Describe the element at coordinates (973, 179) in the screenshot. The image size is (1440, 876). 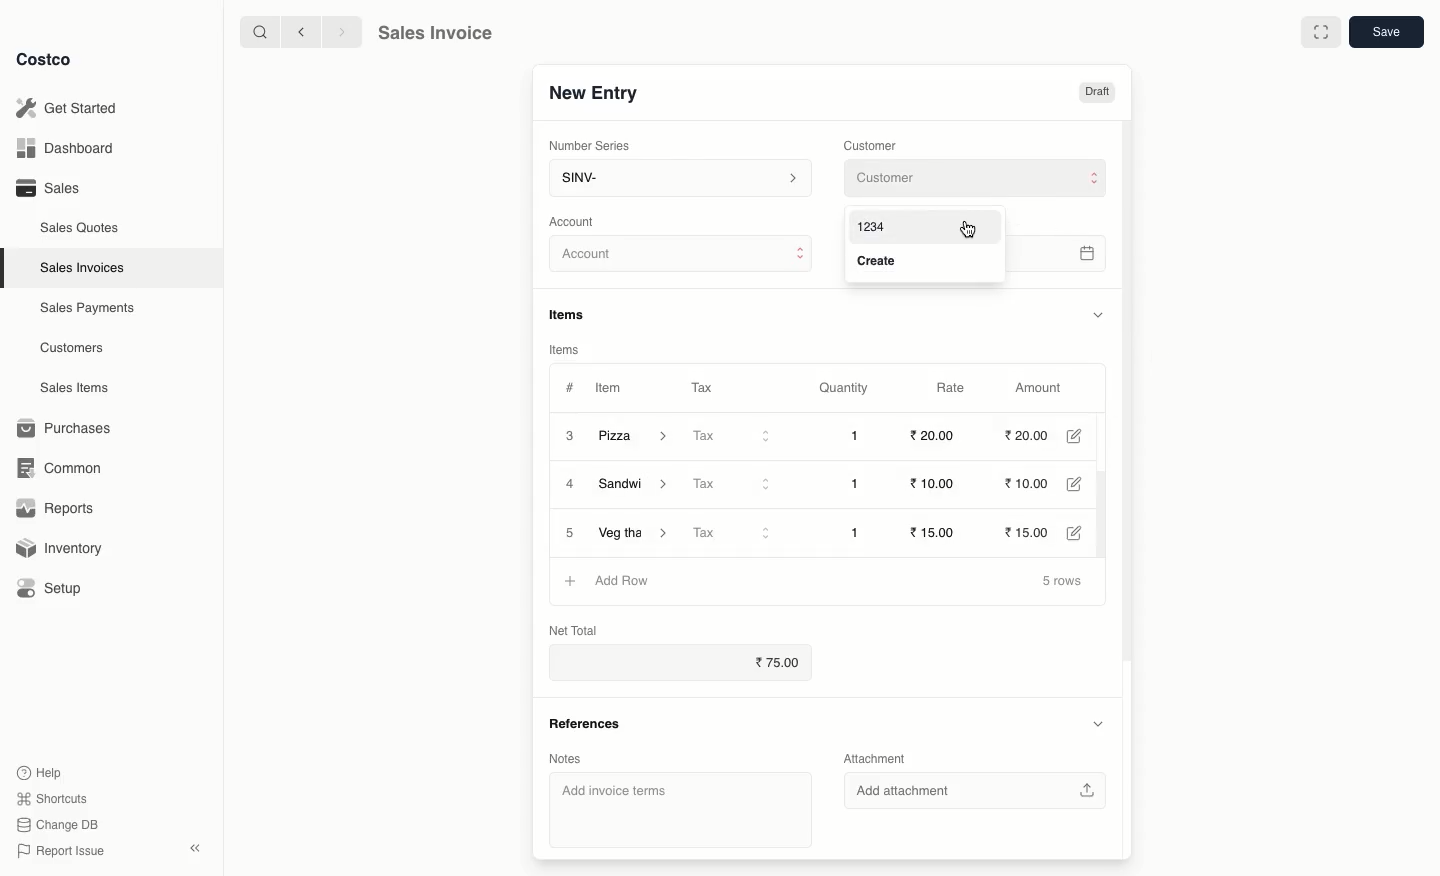
I see `Customer` at that location.